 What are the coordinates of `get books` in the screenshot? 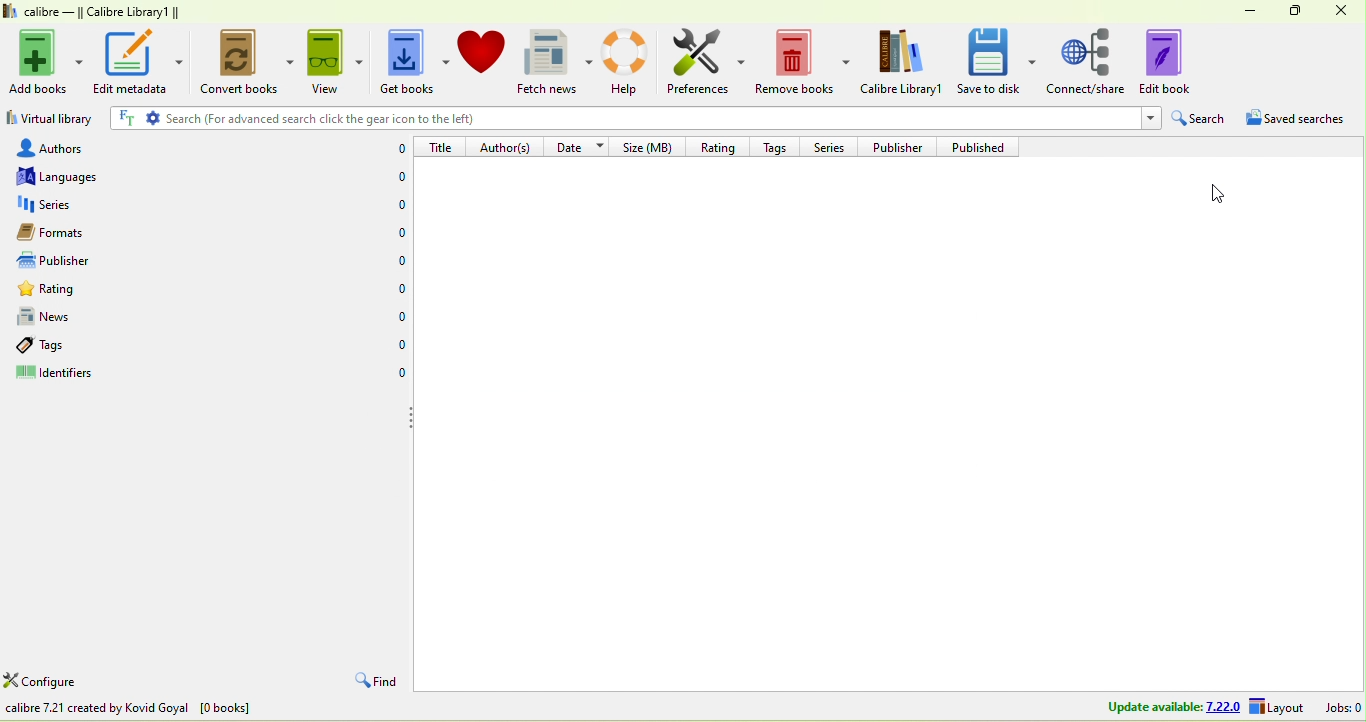 It's located at (411, 63).